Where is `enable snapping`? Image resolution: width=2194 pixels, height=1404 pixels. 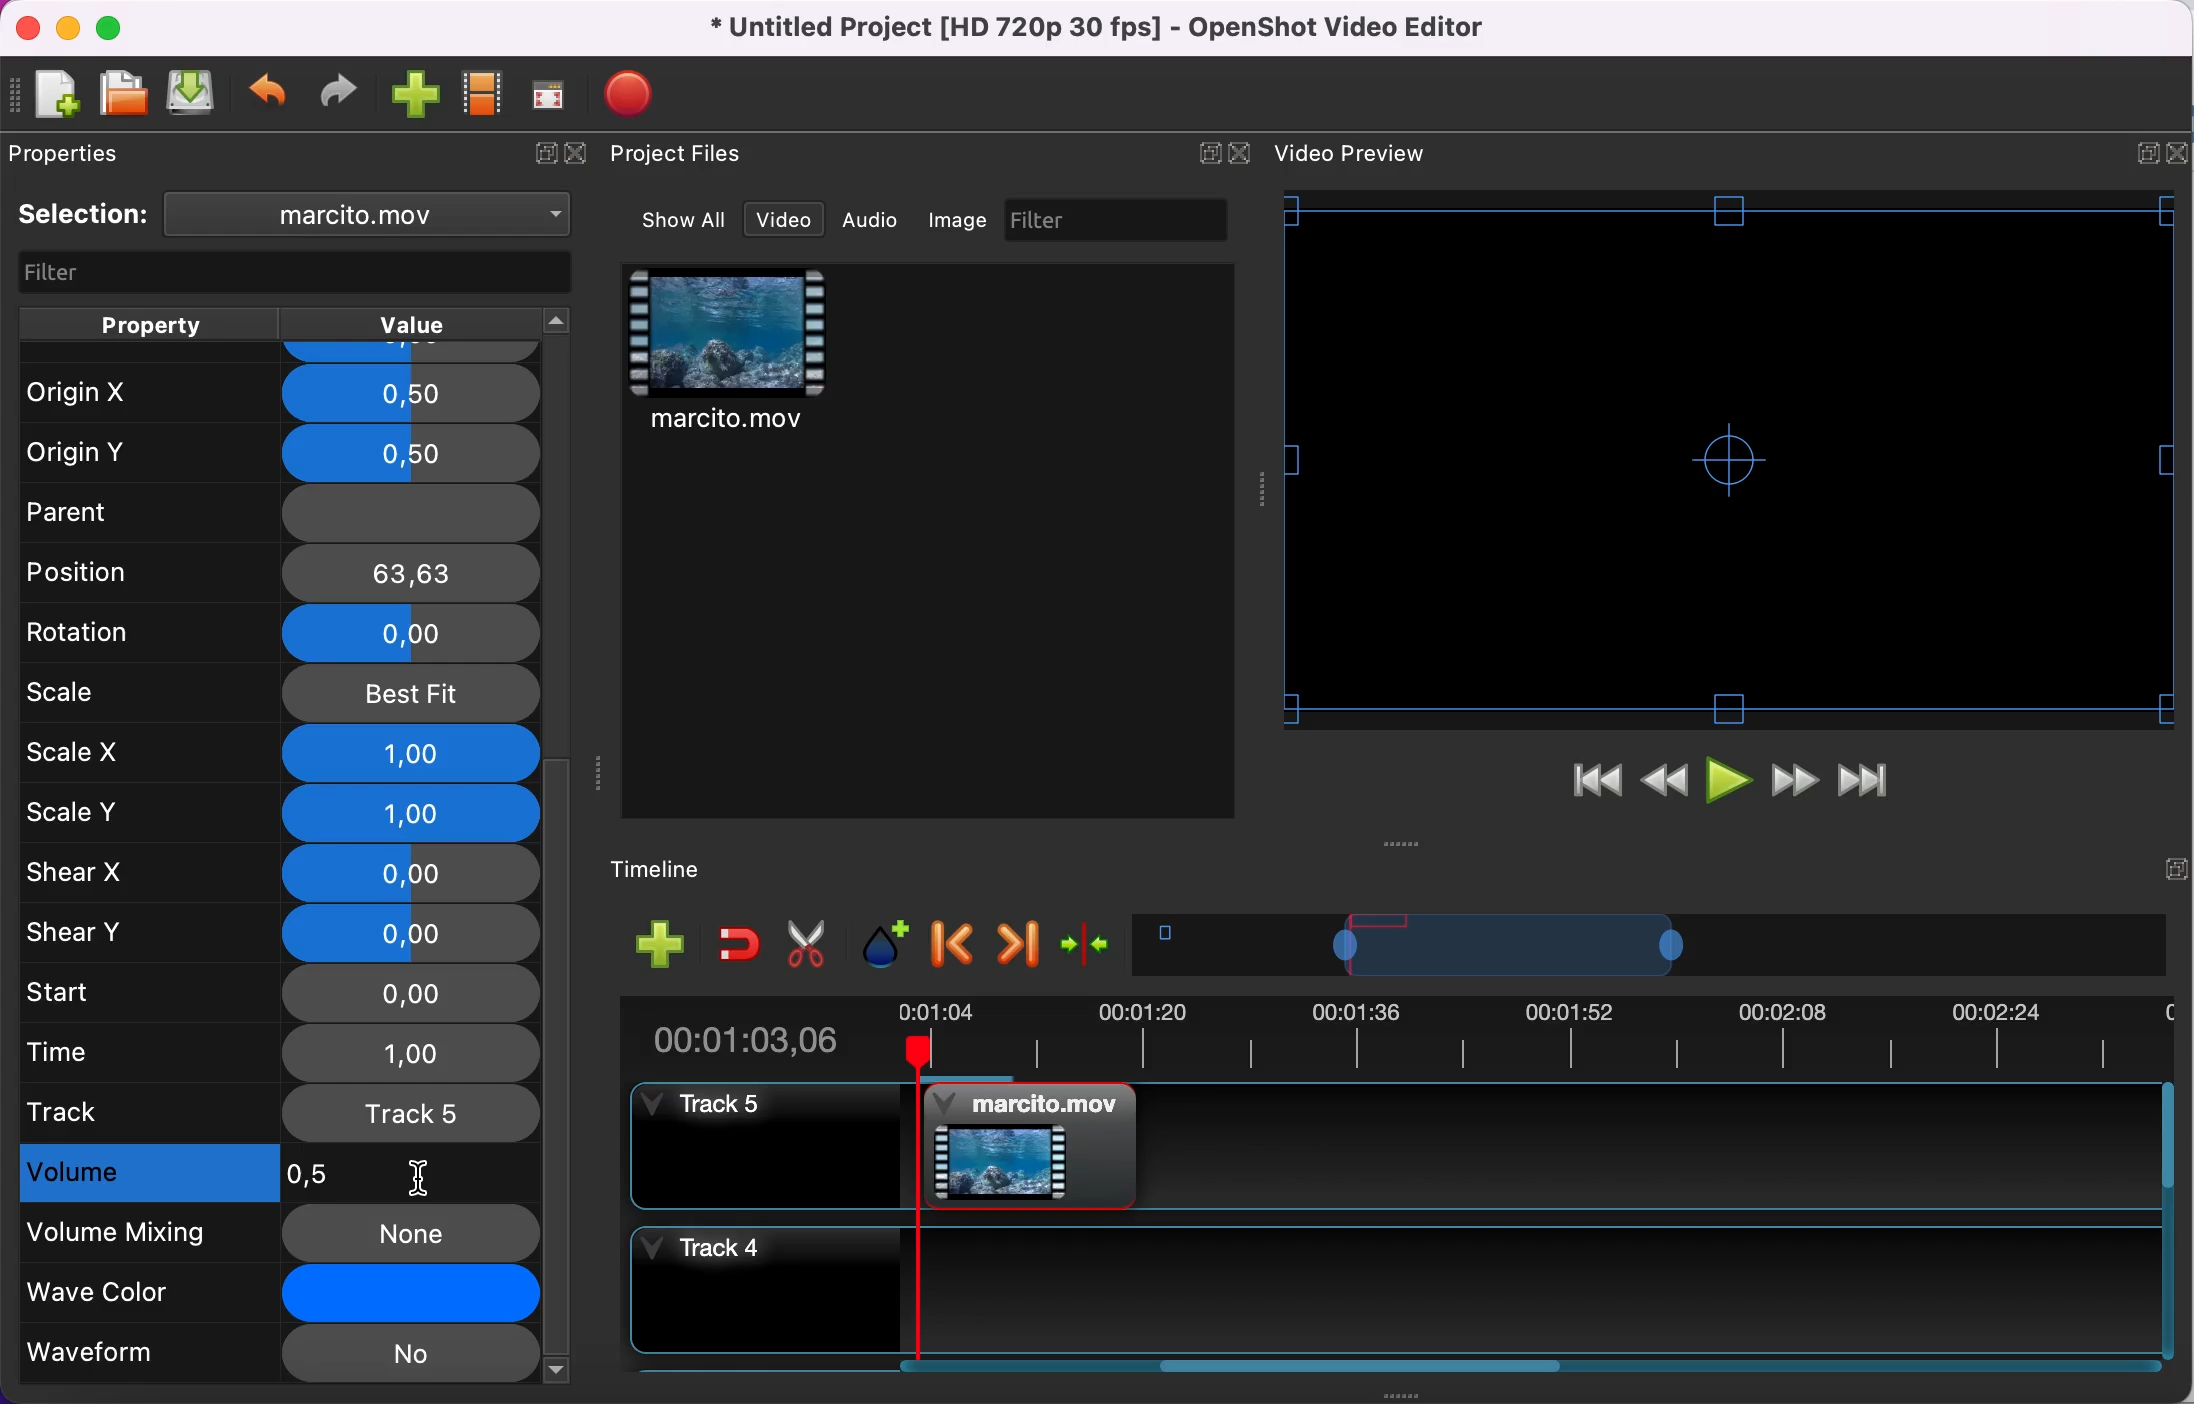 enable snapping is located at coordinates (740, 942).